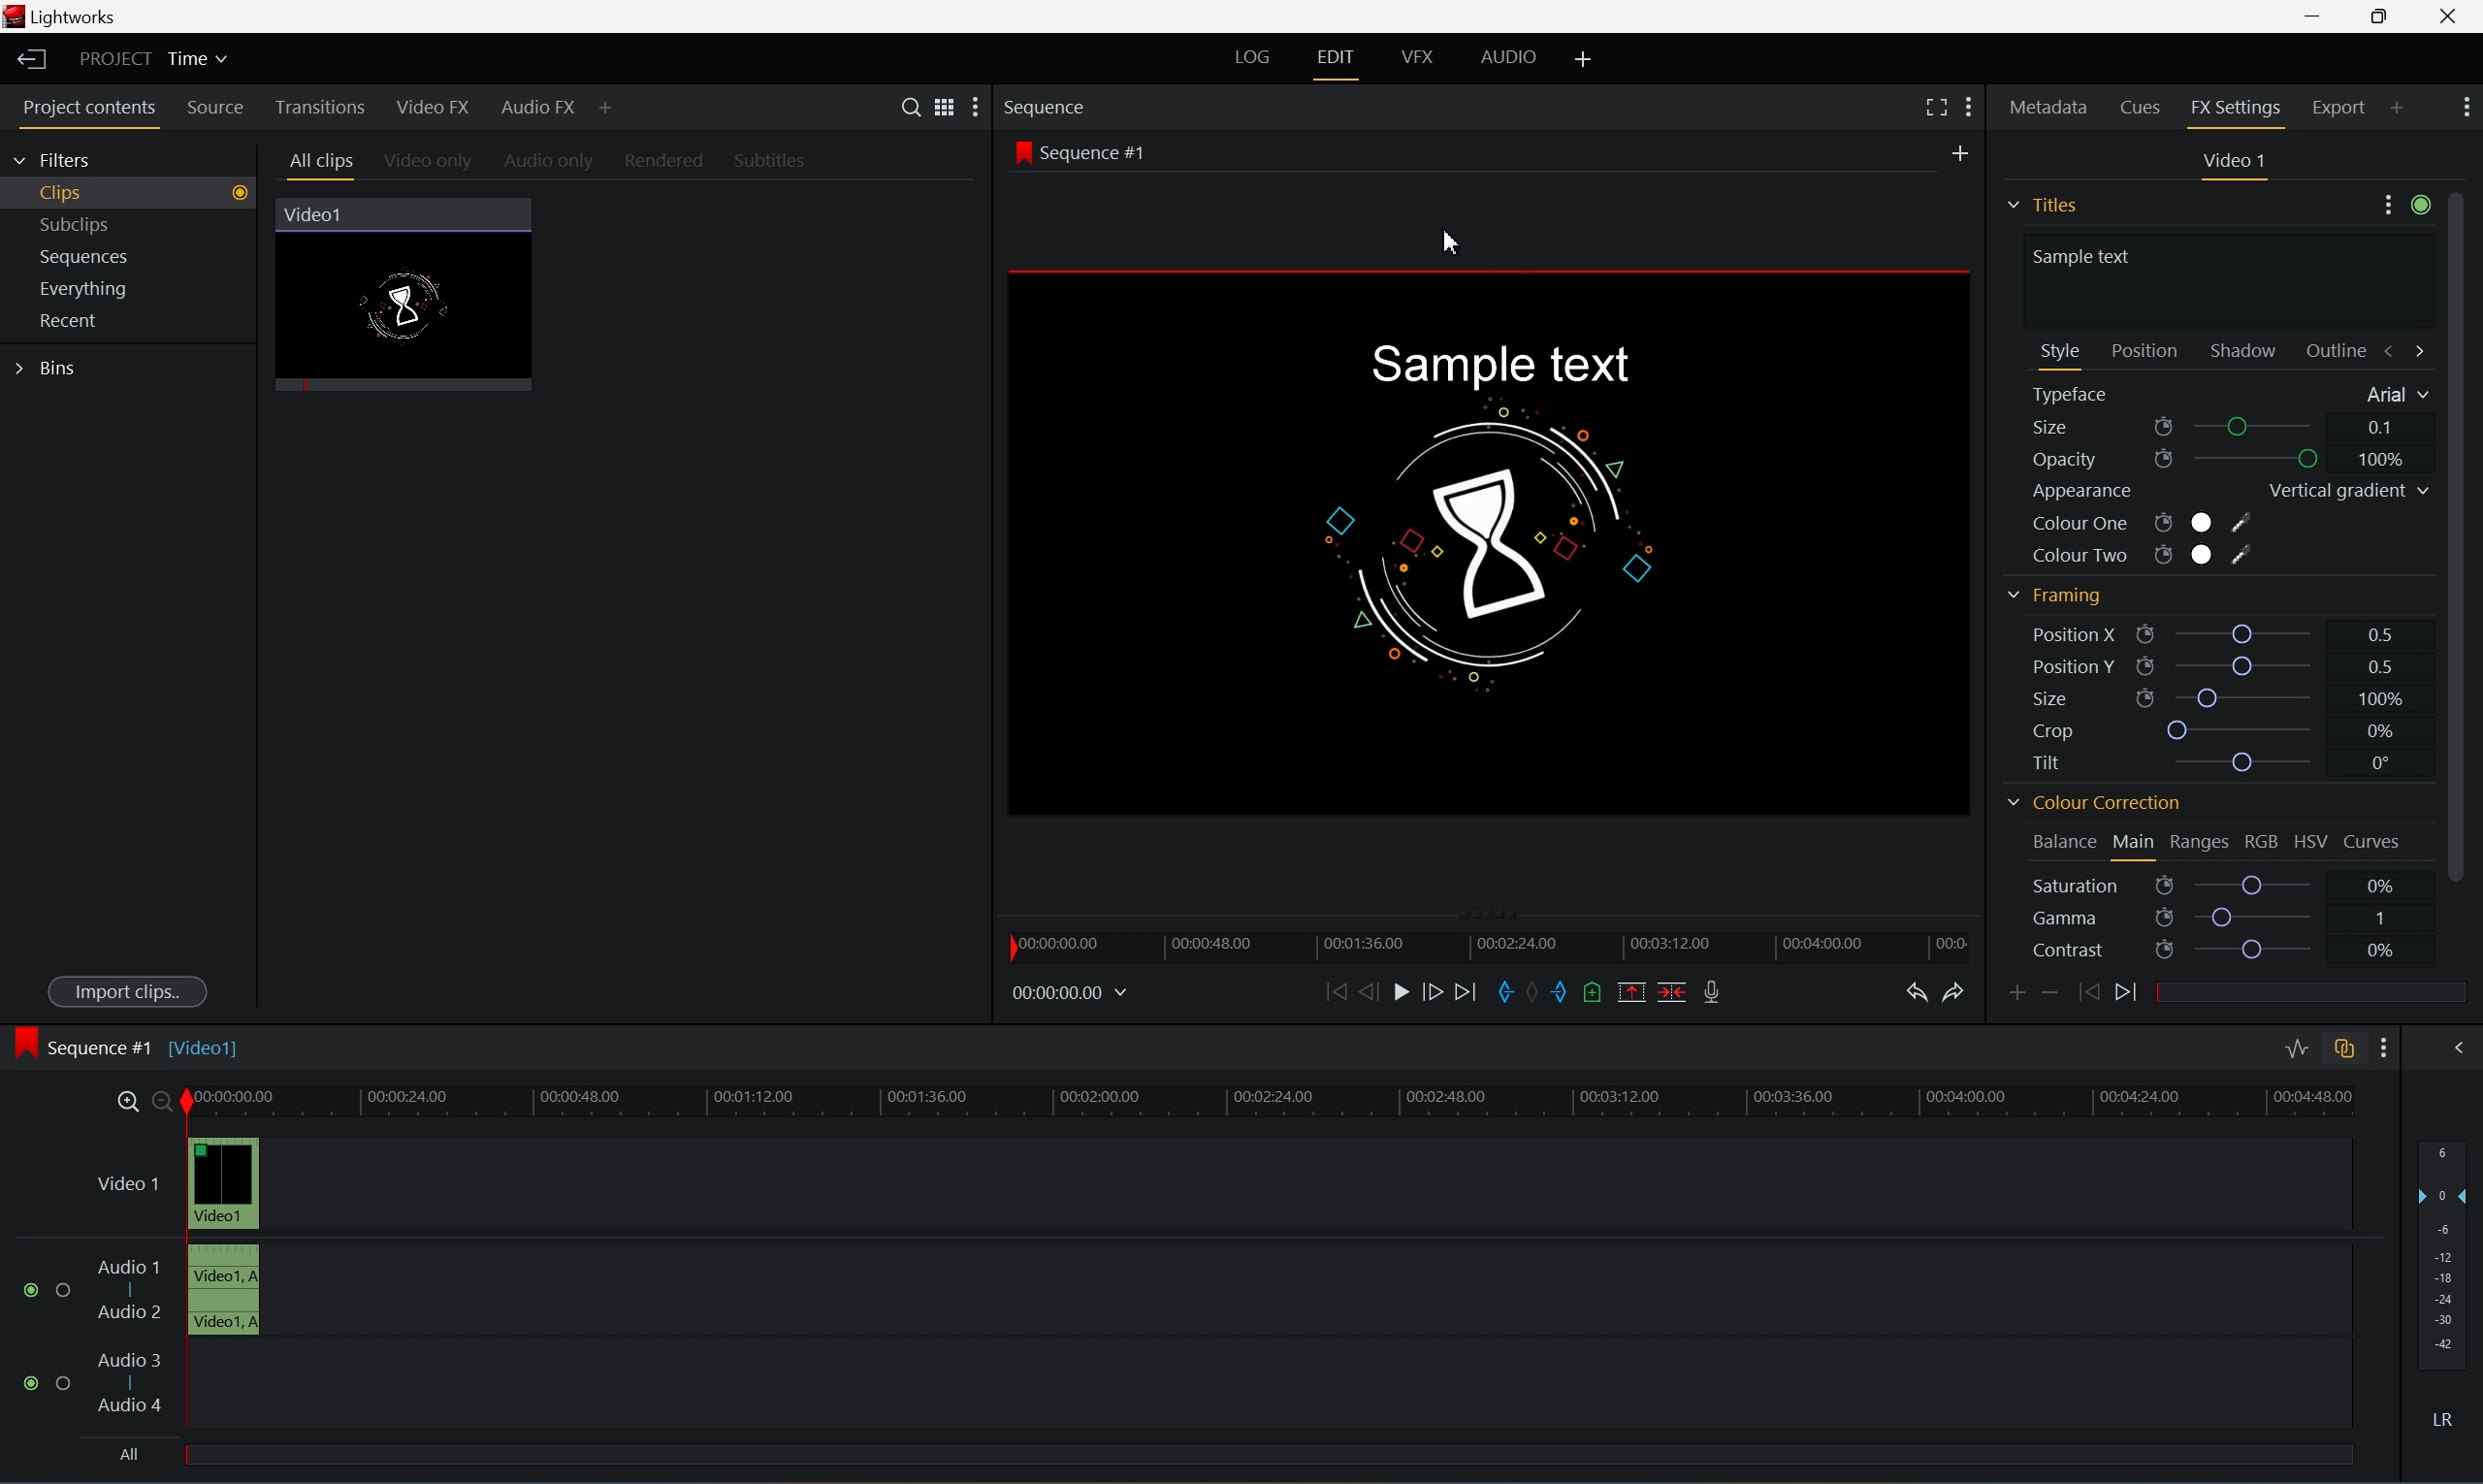  I want to click on play, so click(1407, 993).